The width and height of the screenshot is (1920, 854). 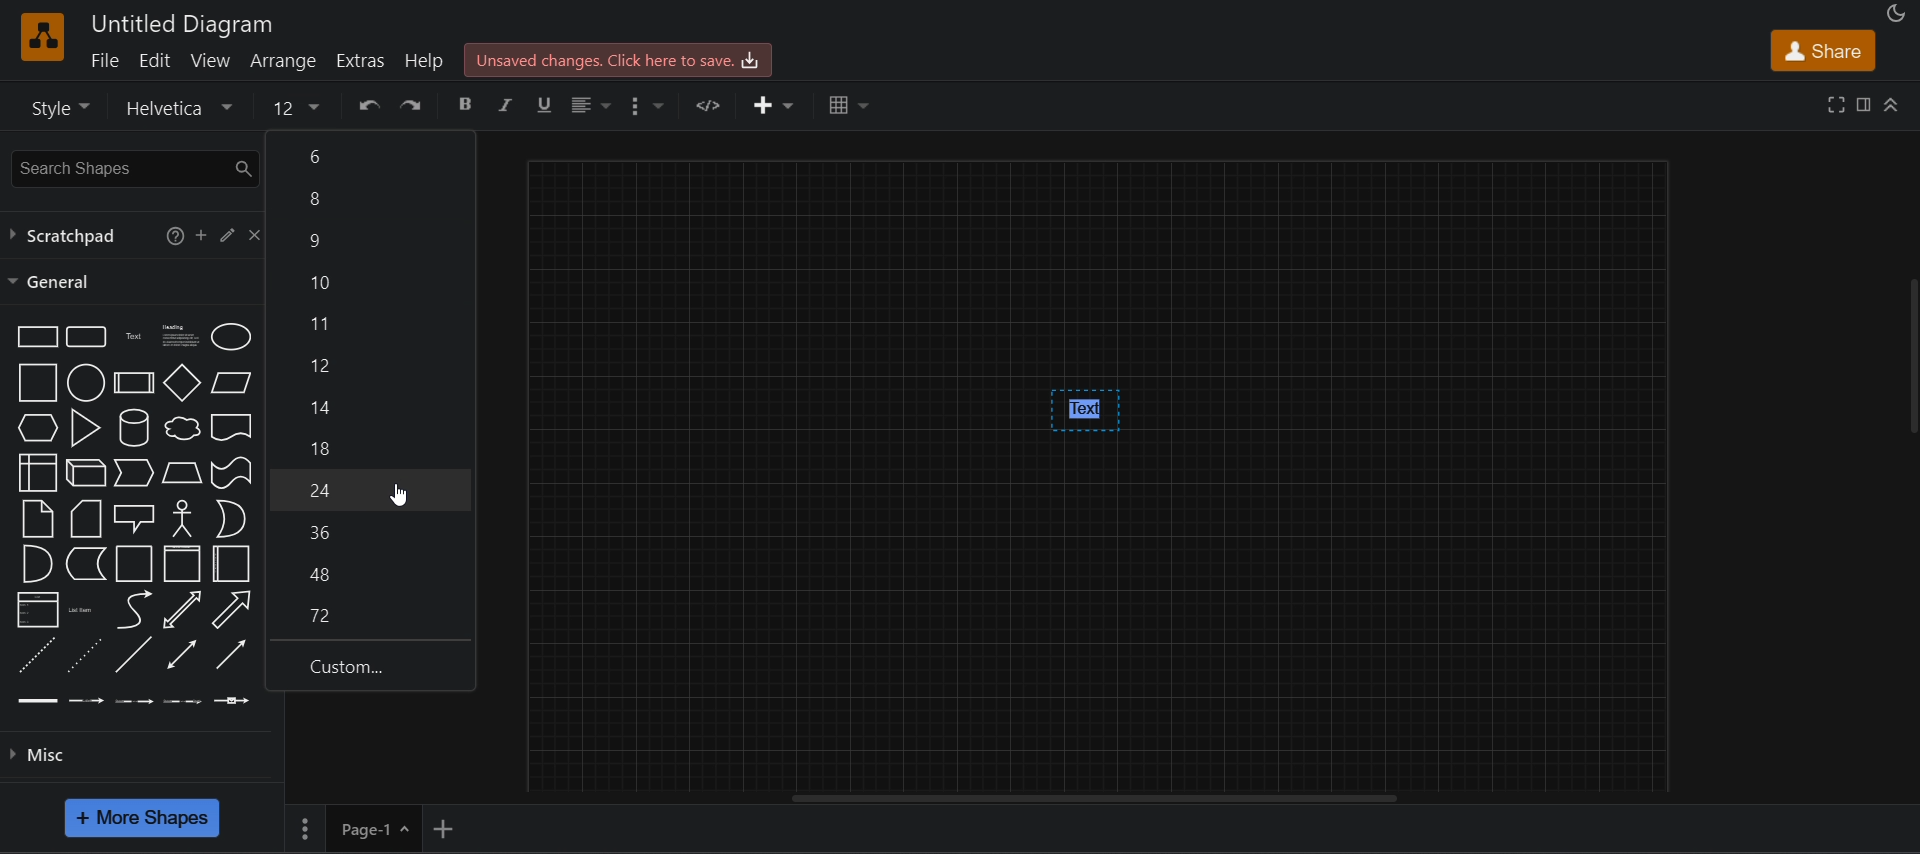 What do you see at coordinates (466, 105) in the screenshot?
I see `bold` at bounding box center [466, 105].